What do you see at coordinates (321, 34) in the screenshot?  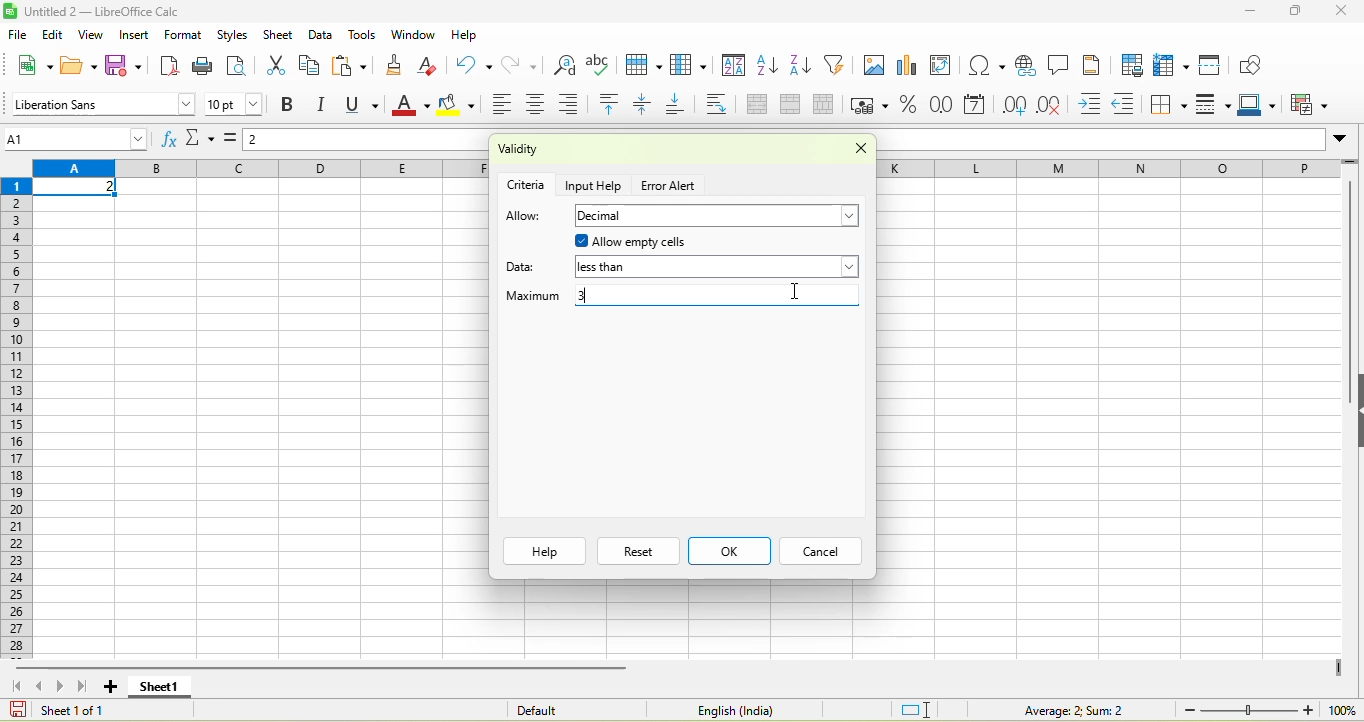 I see `data` at bounding box center [321, 34].